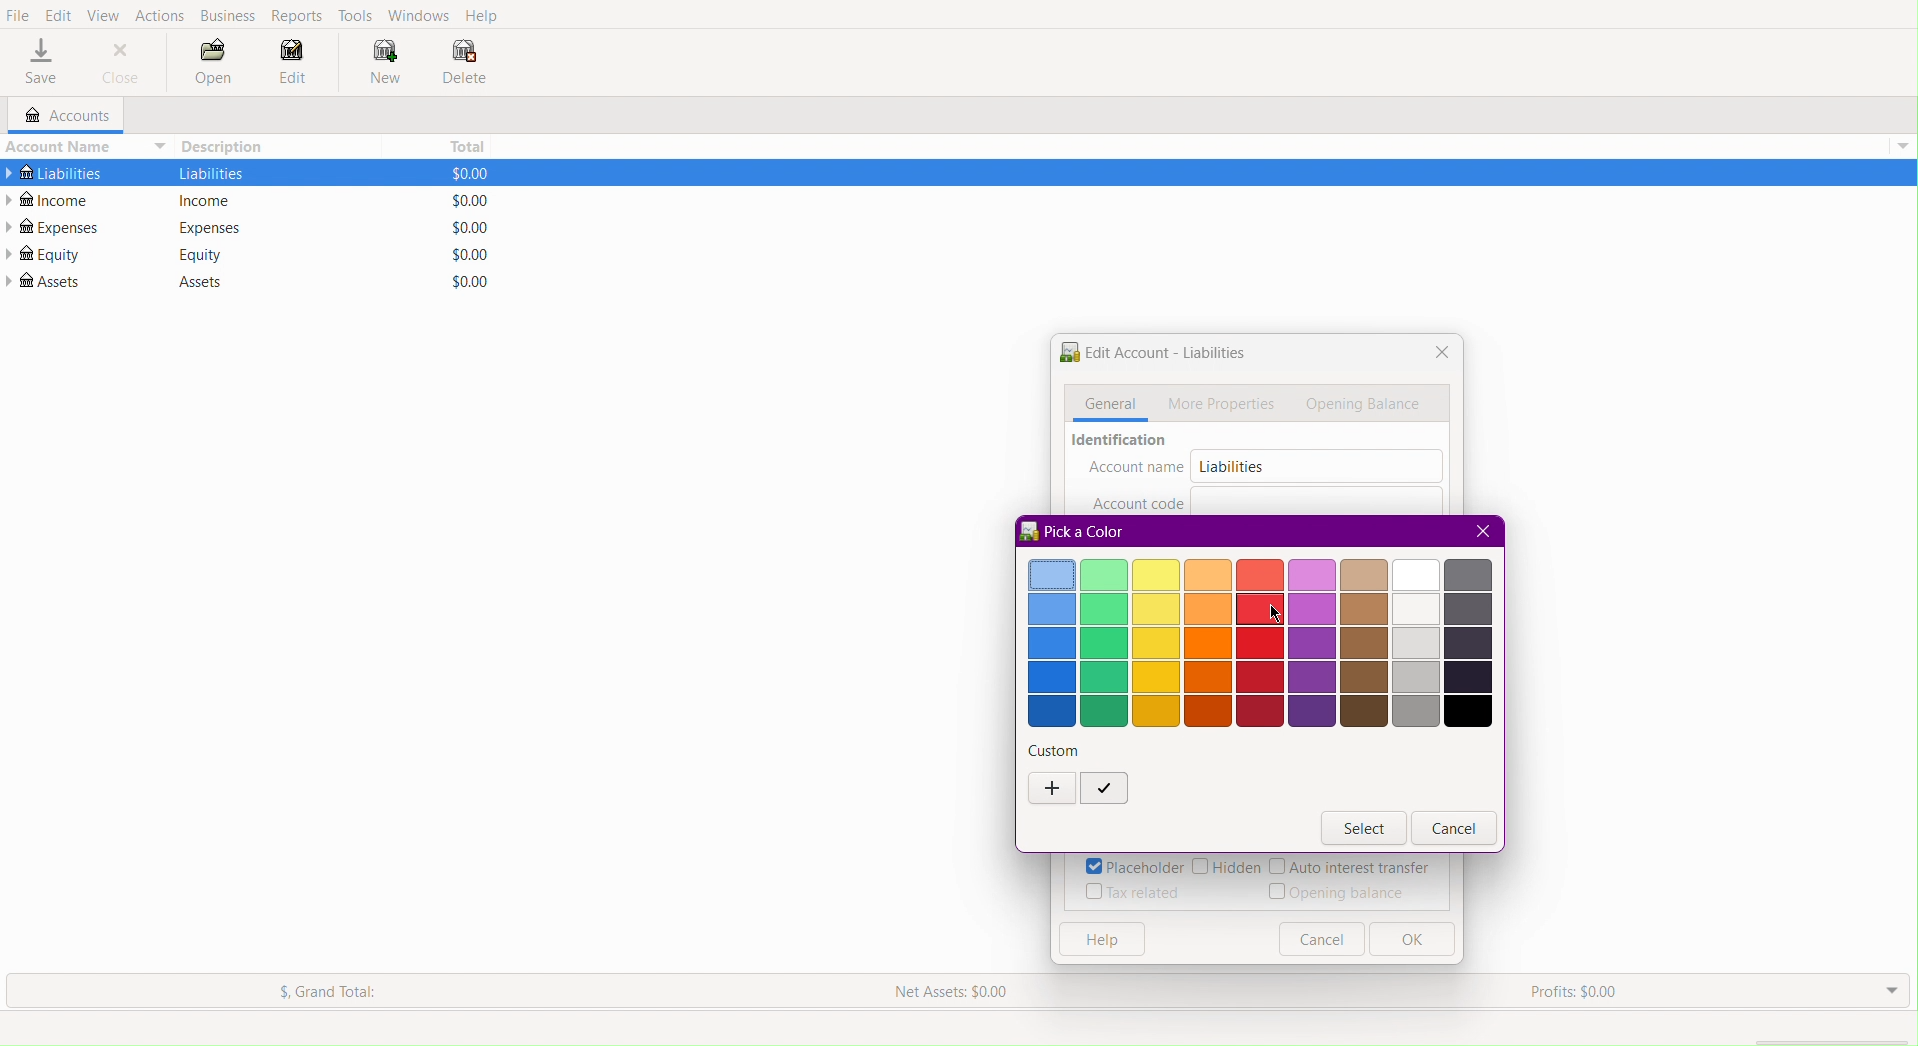 The image size is (1918, 1046). Describe the element at coordinates (18, 16) in the screenshot. I see `File` at that location.